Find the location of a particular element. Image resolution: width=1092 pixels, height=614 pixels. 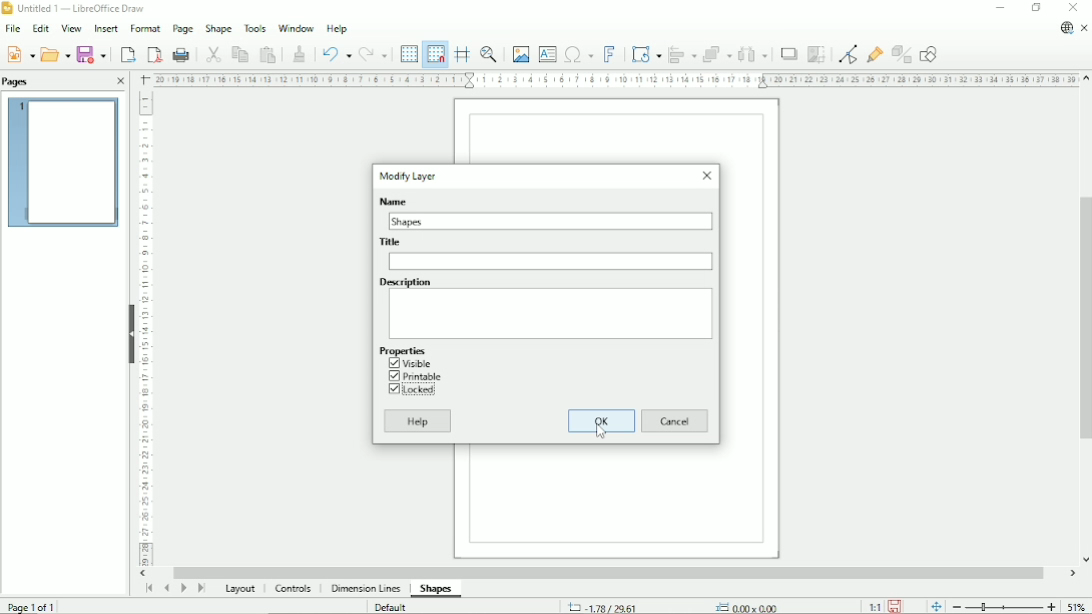

Toggle extrusion is located at coordinates (901, 55).